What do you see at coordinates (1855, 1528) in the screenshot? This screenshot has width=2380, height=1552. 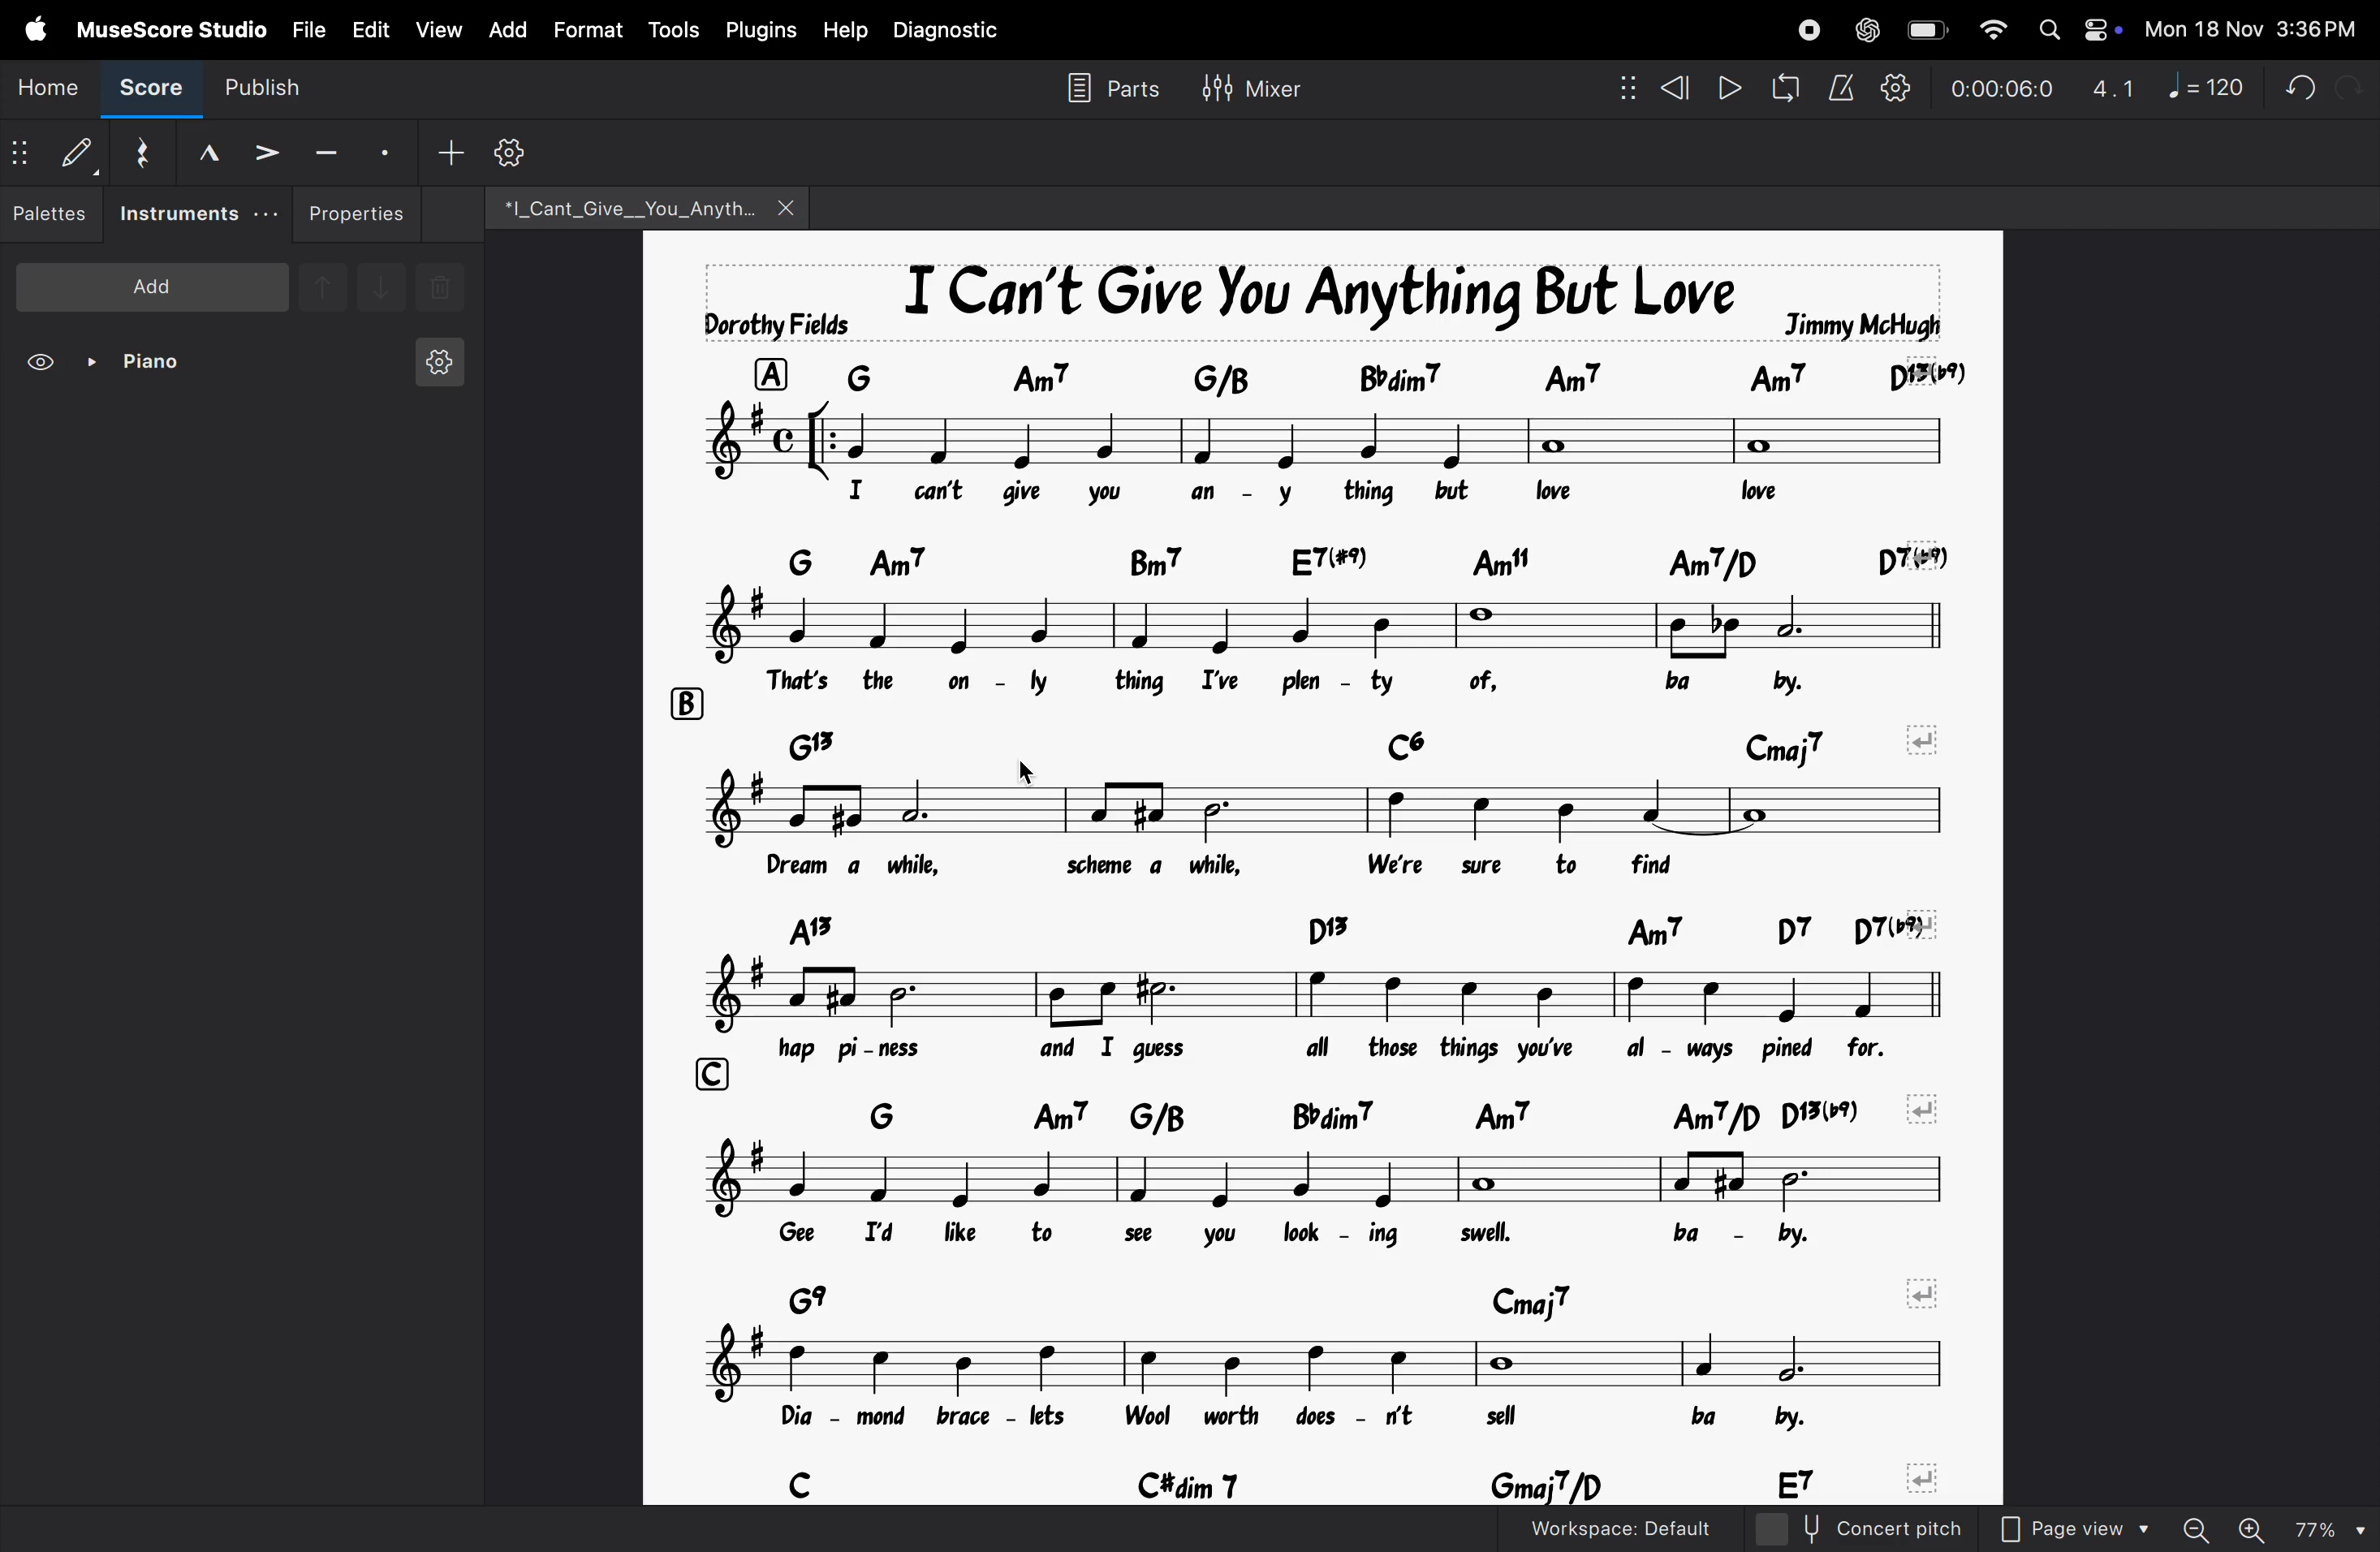 I see `concert pitch` at bounding box center [1855, 1528].